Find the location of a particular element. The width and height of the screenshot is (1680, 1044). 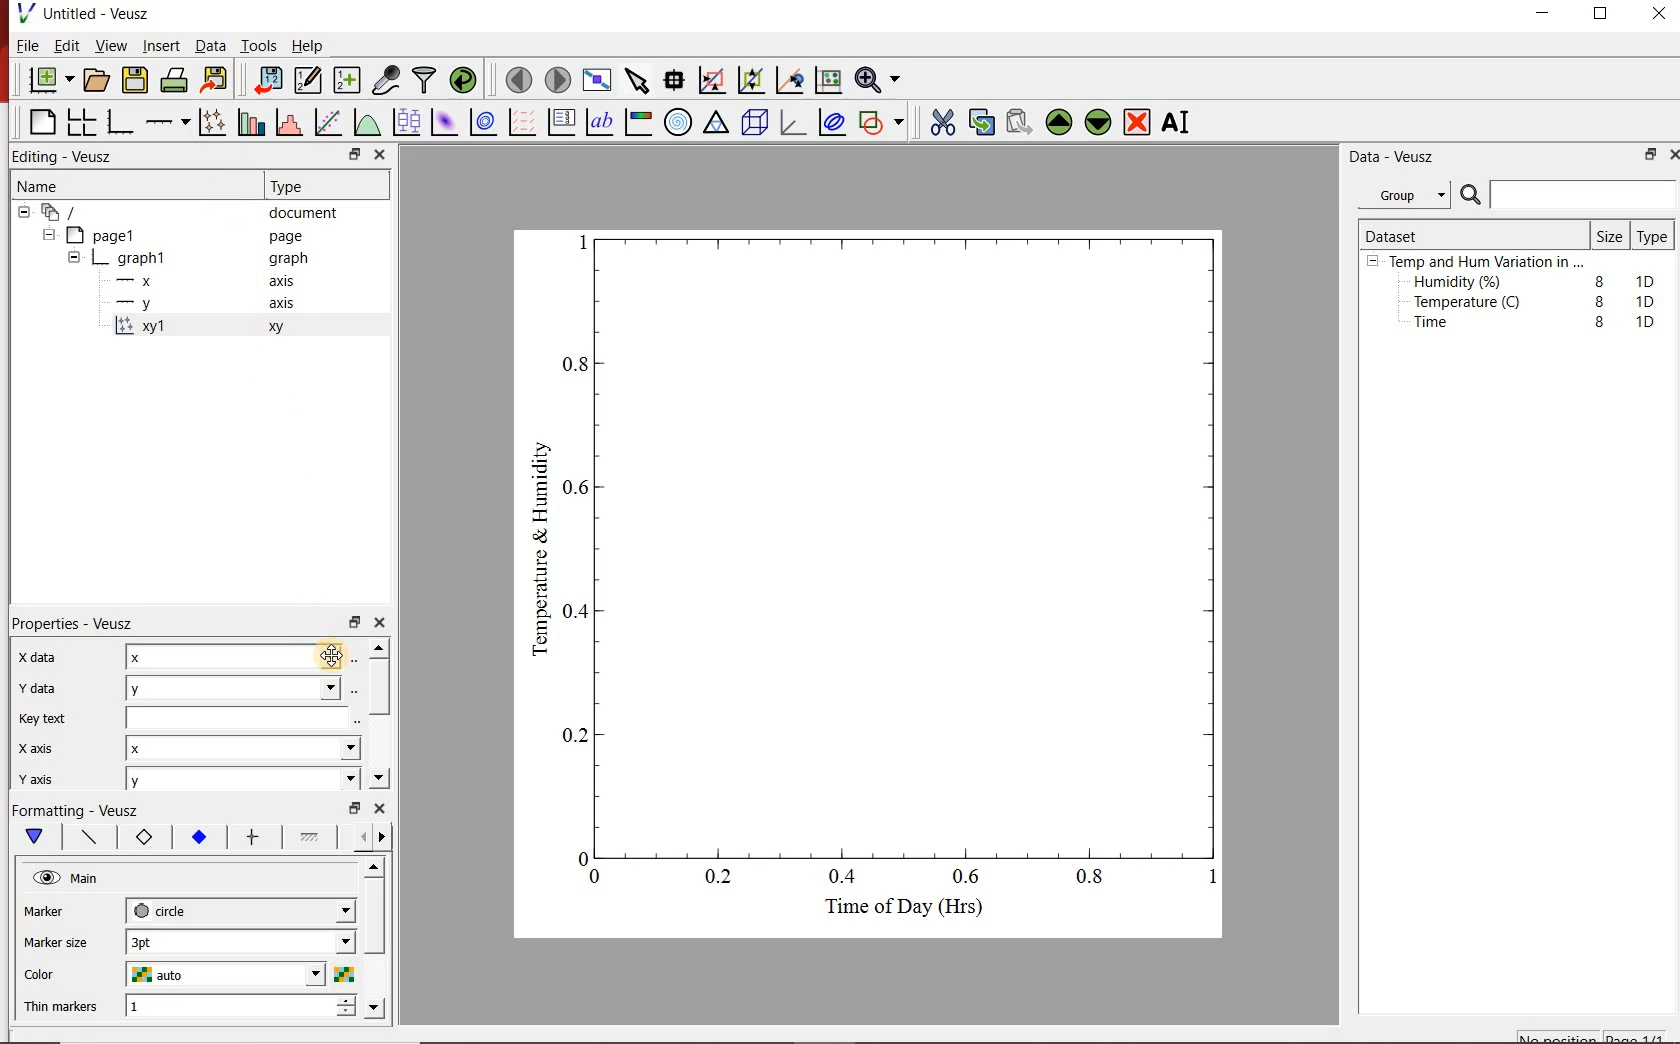

import data into Veusz is located at coordinates (267, 78).